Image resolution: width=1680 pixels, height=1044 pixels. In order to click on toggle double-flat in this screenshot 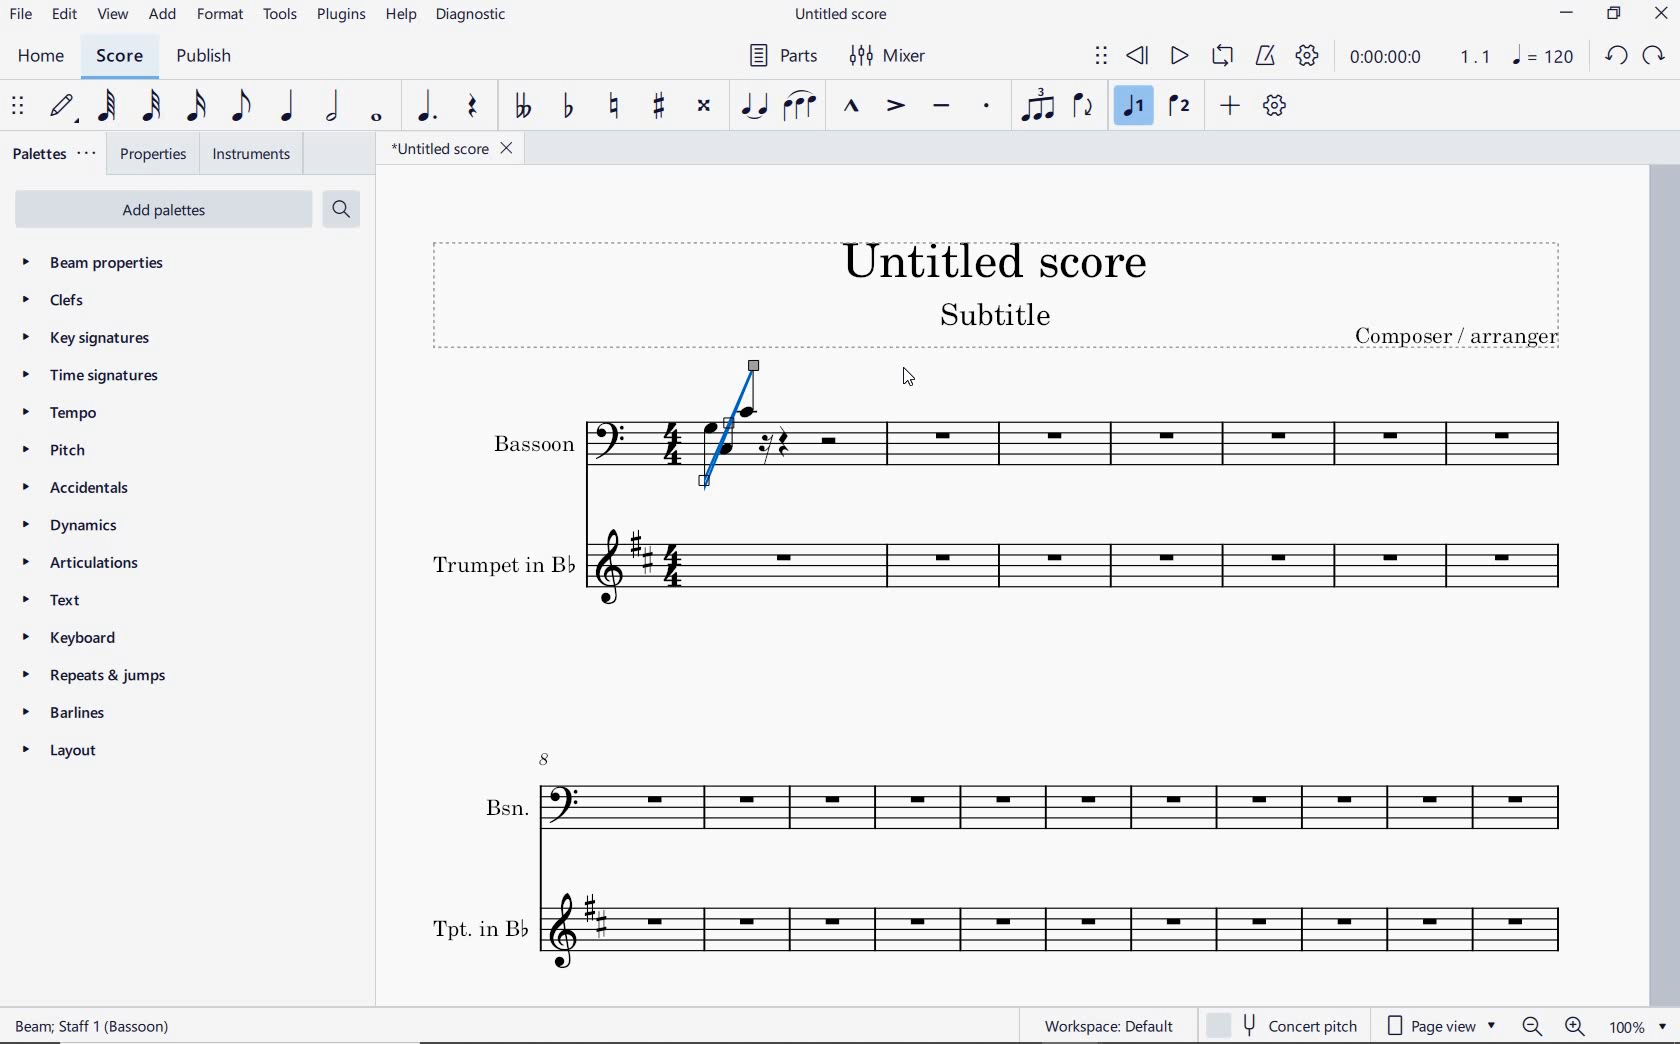, I will do `click(523, 107)`.